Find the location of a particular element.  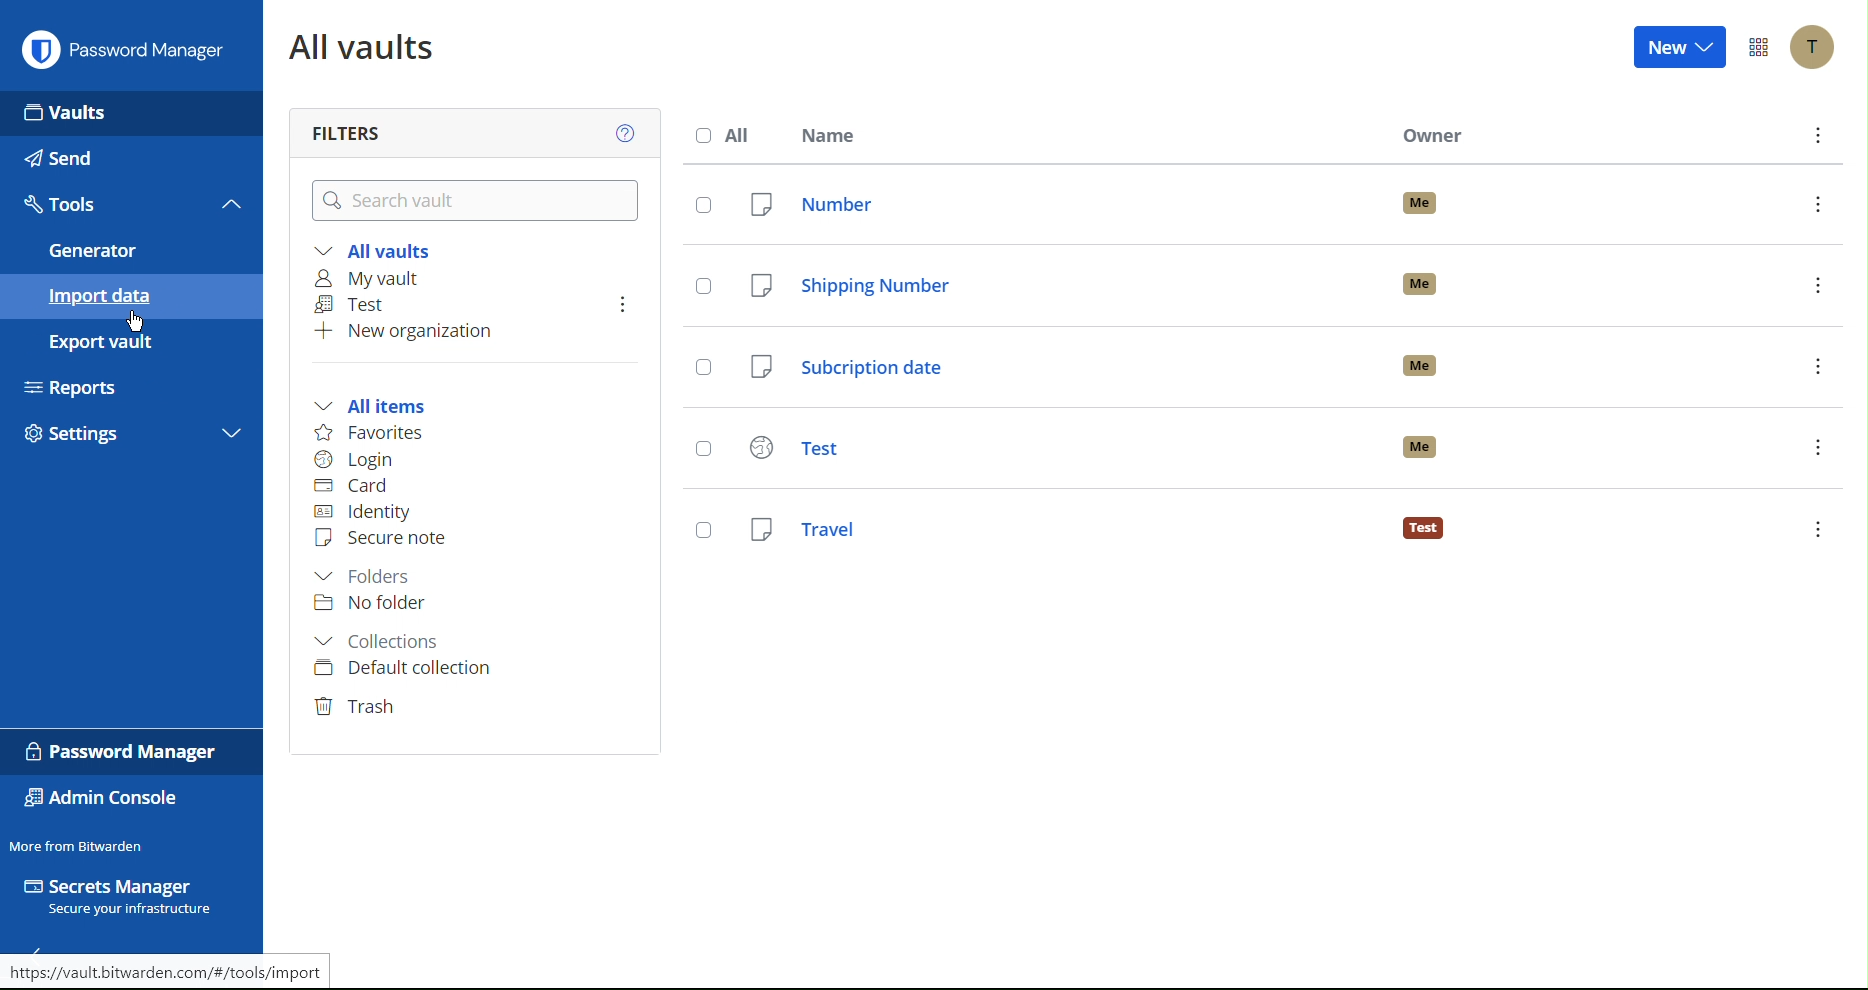

Reports is located at coordinates (128, 385).